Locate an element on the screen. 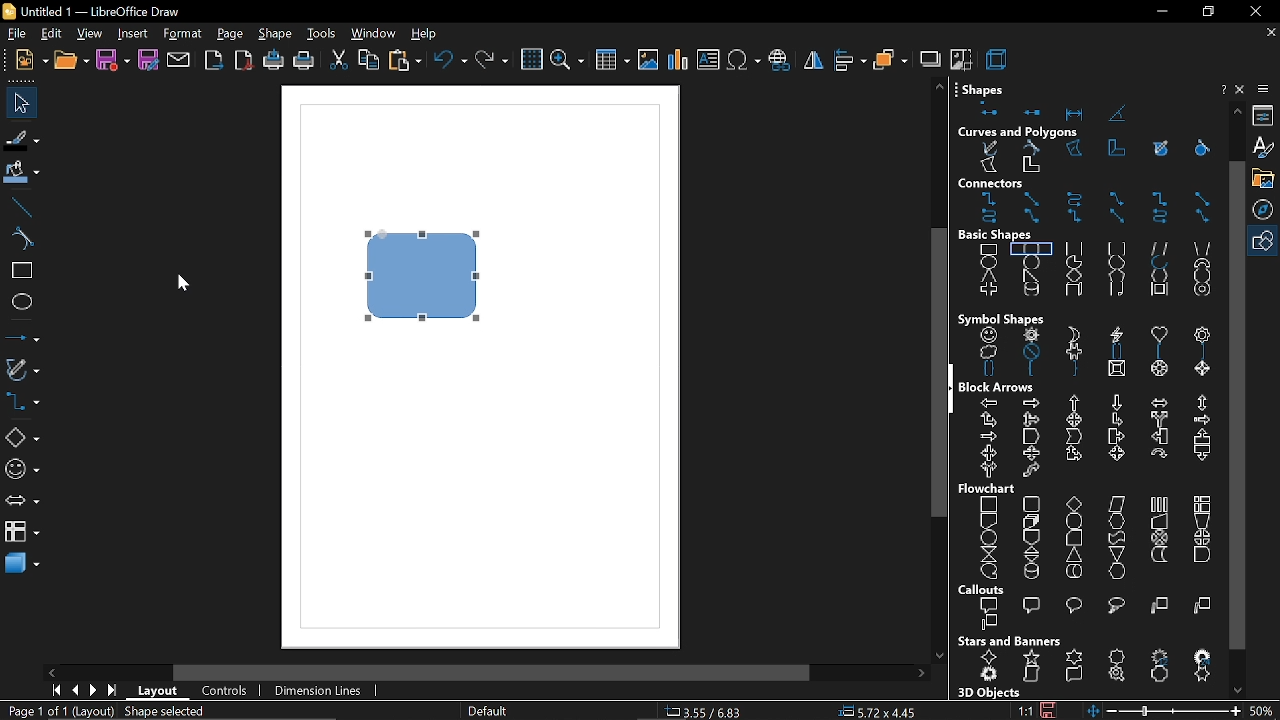 The width and height of the screenshot is (1280, 720). curves and polygons is located at coordinates (1091, 159).